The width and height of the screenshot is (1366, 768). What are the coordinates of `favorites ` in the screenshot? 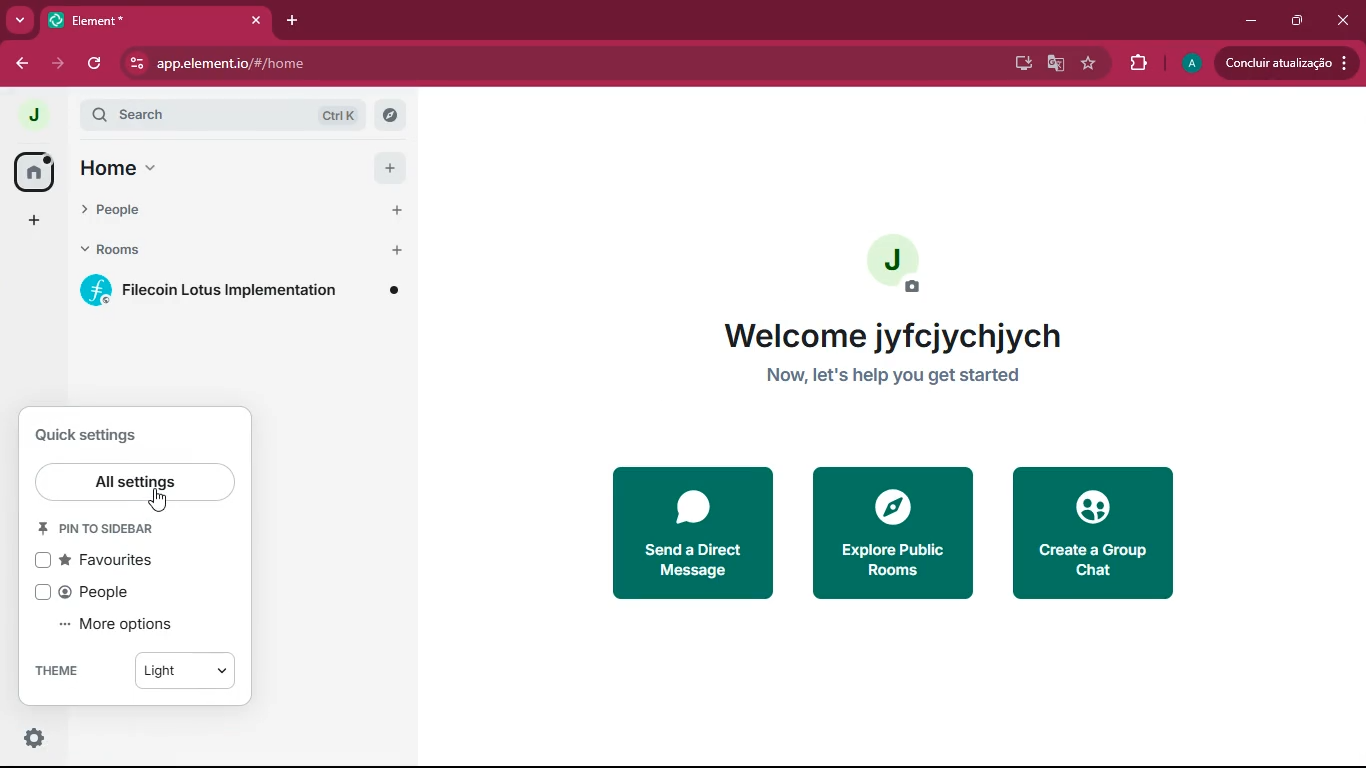 It's located at (98, 560).